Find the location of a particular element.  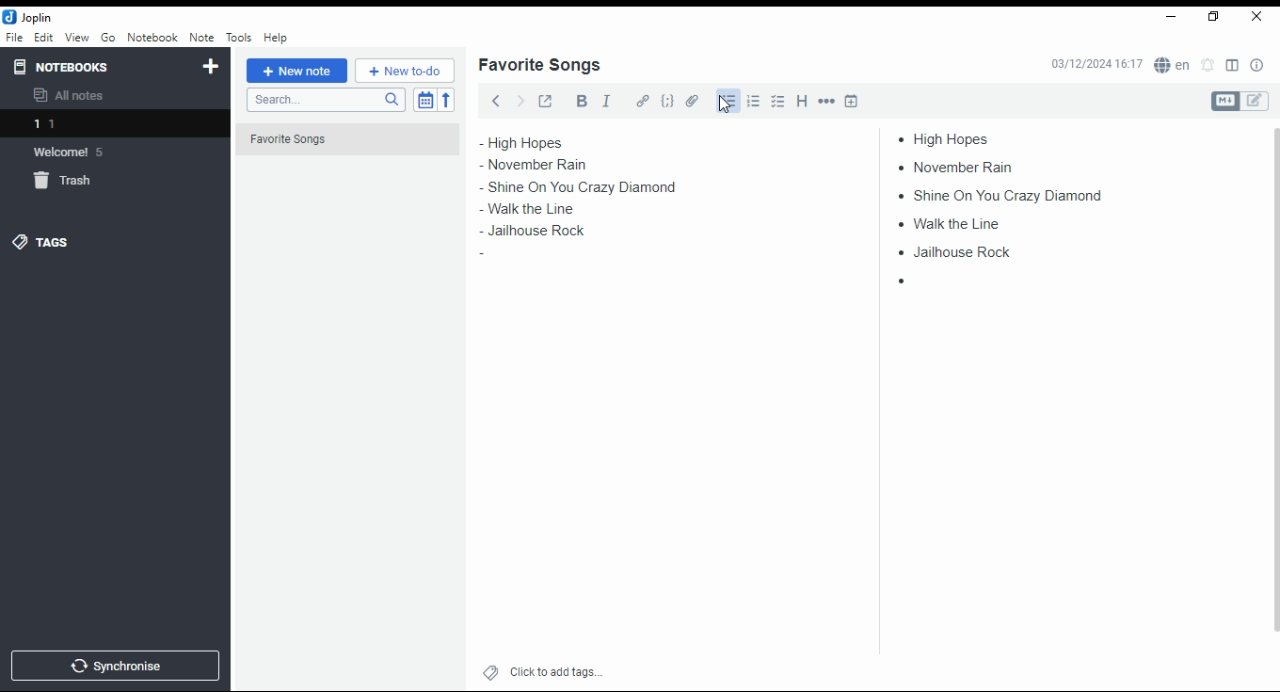

go is located at coordinates (110, 40).